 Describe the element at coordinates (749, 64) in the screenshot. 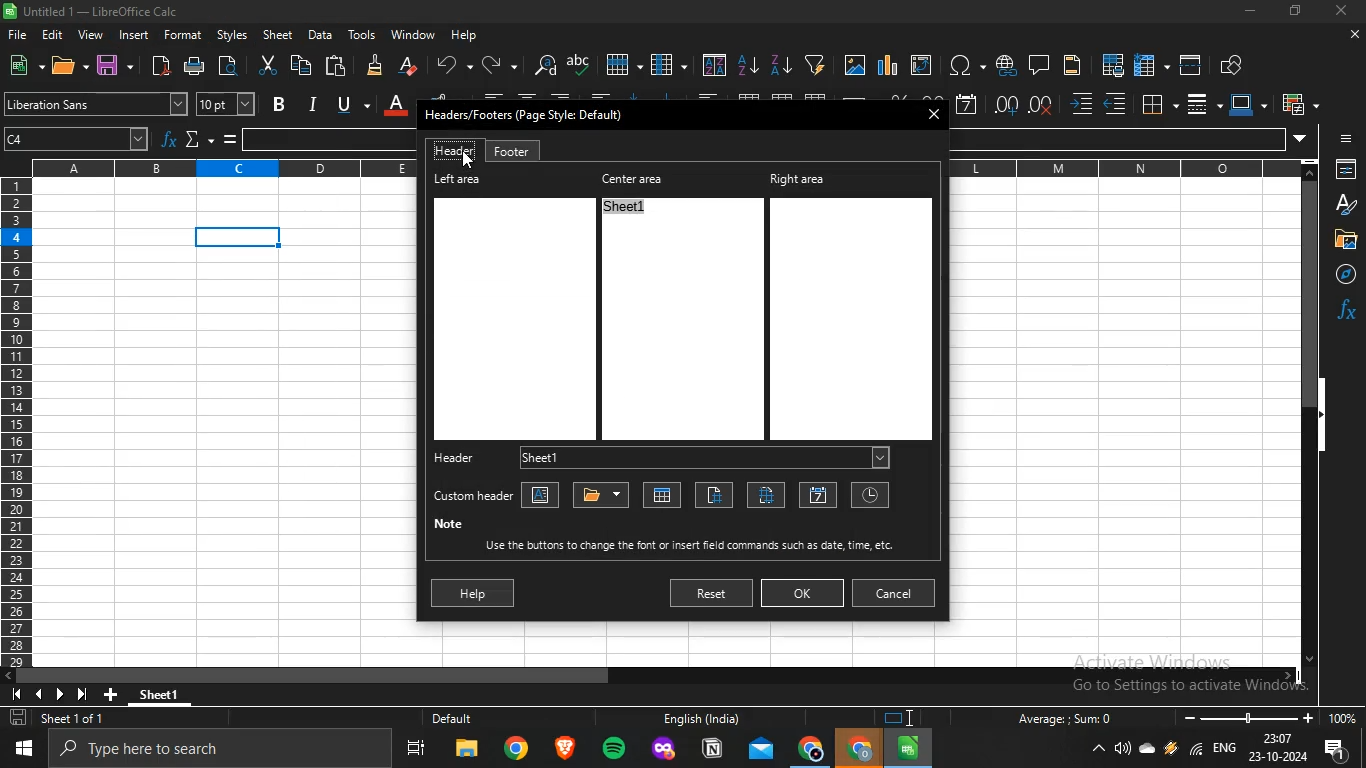

I see `sort ascending` at that location.